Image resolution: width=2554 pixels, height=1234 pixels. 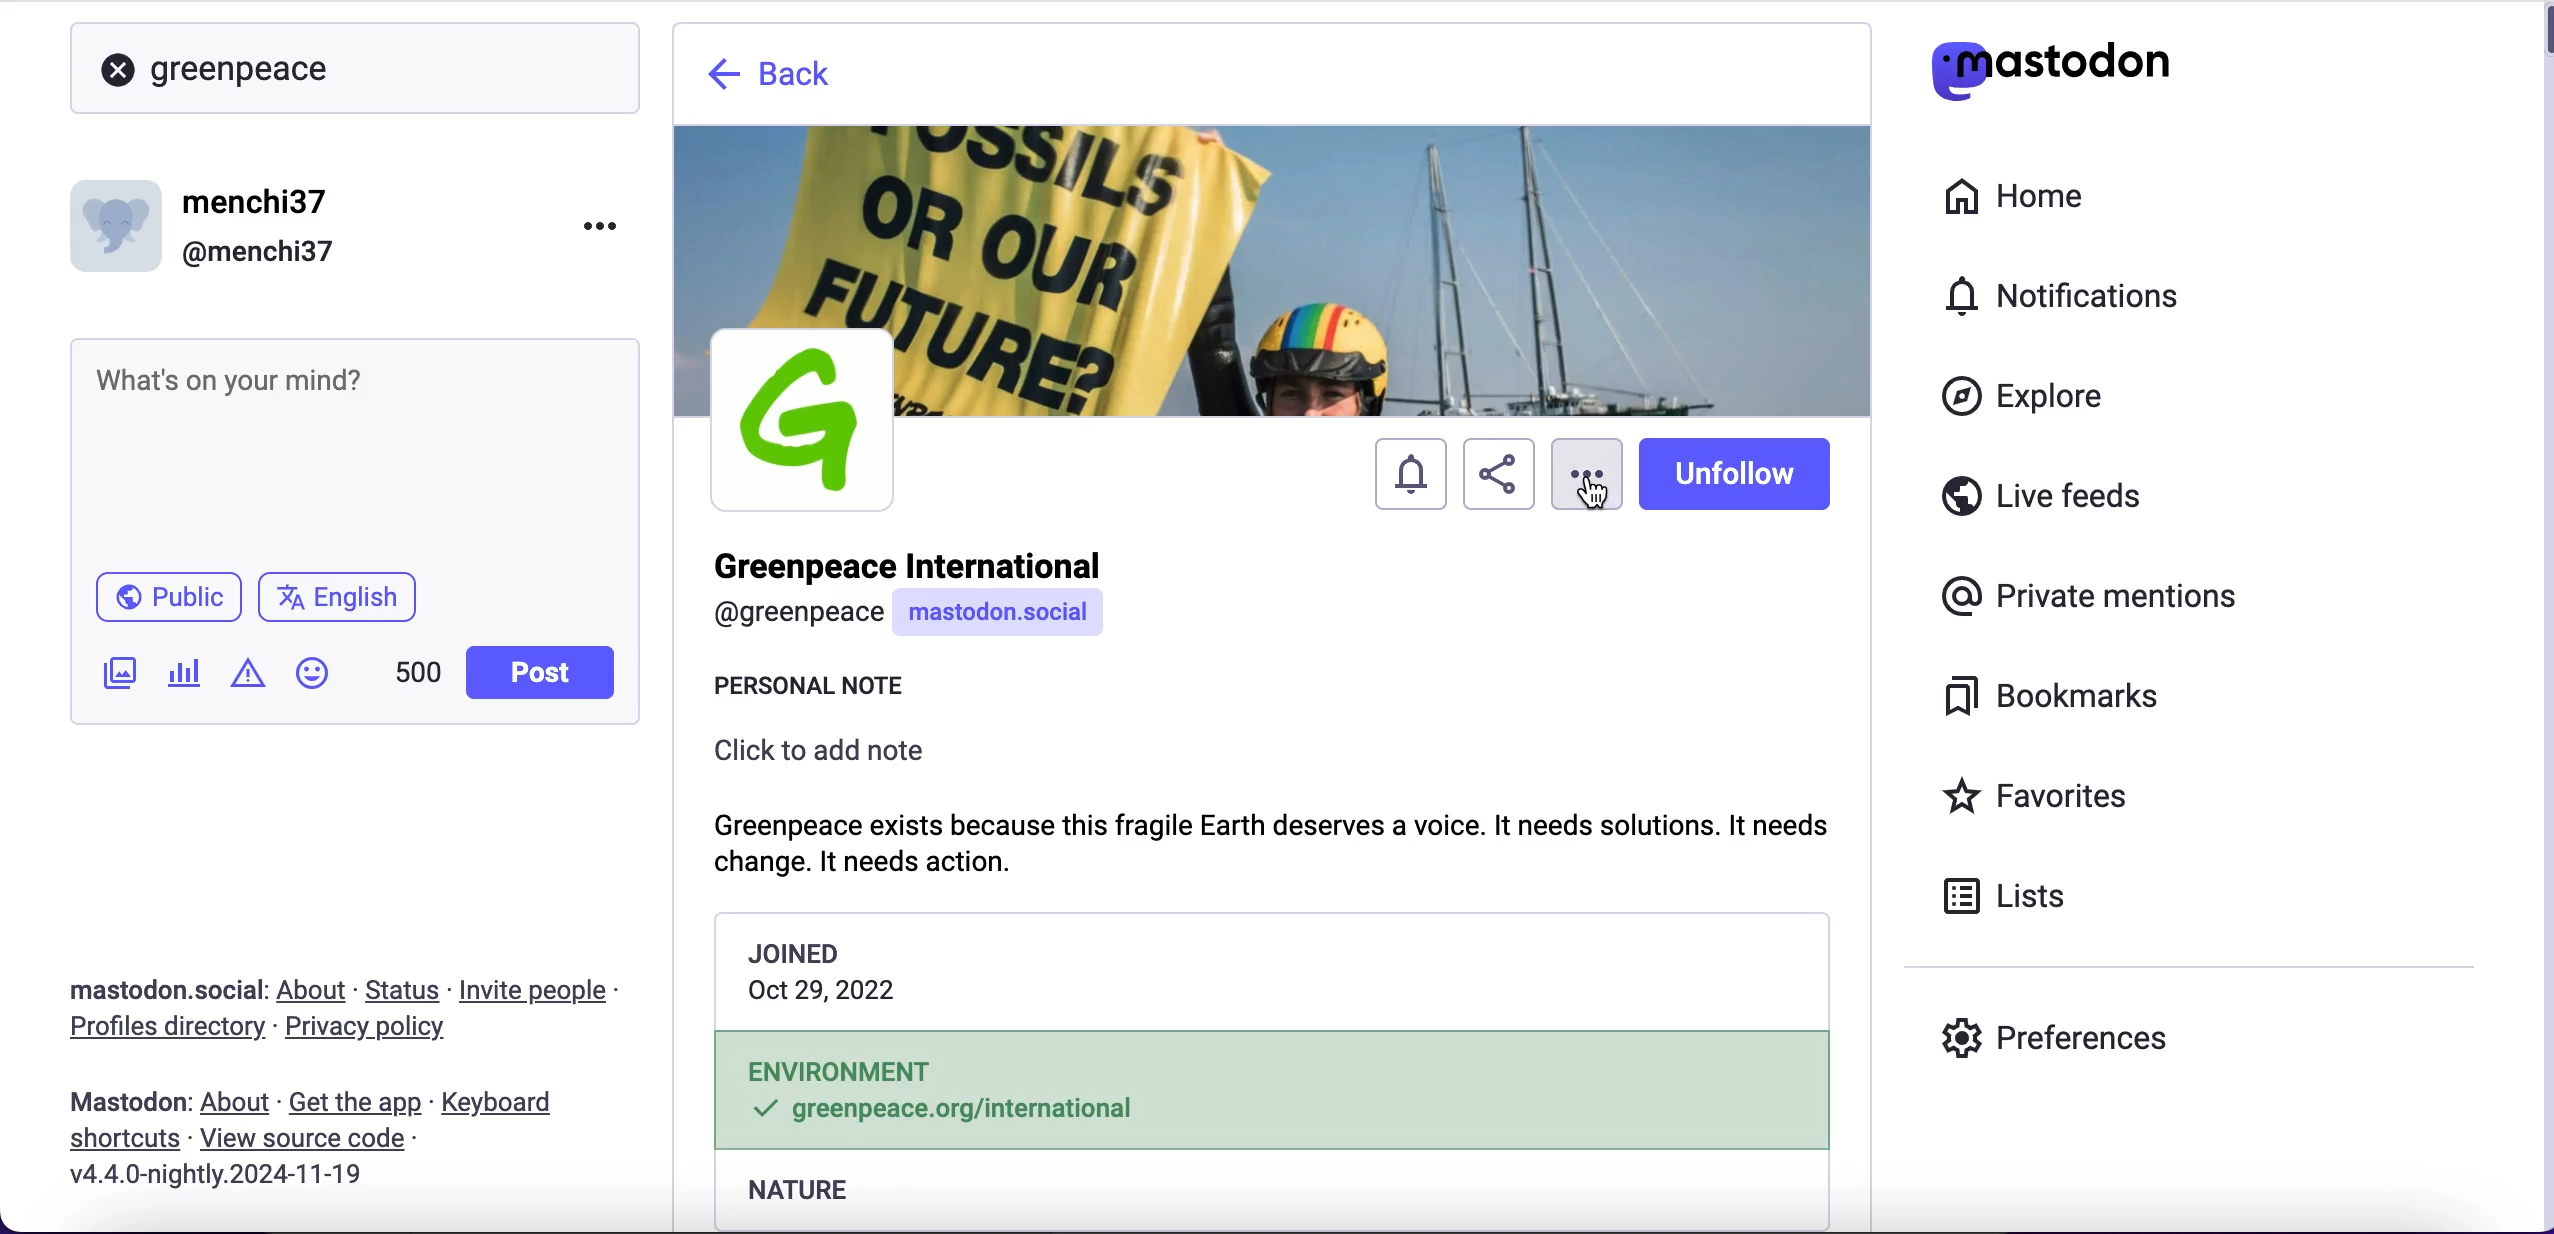 What do you see at coordinates (356, 450) in the screenshot?
I see `post what's n your mind` at bounding box center [356, 450].